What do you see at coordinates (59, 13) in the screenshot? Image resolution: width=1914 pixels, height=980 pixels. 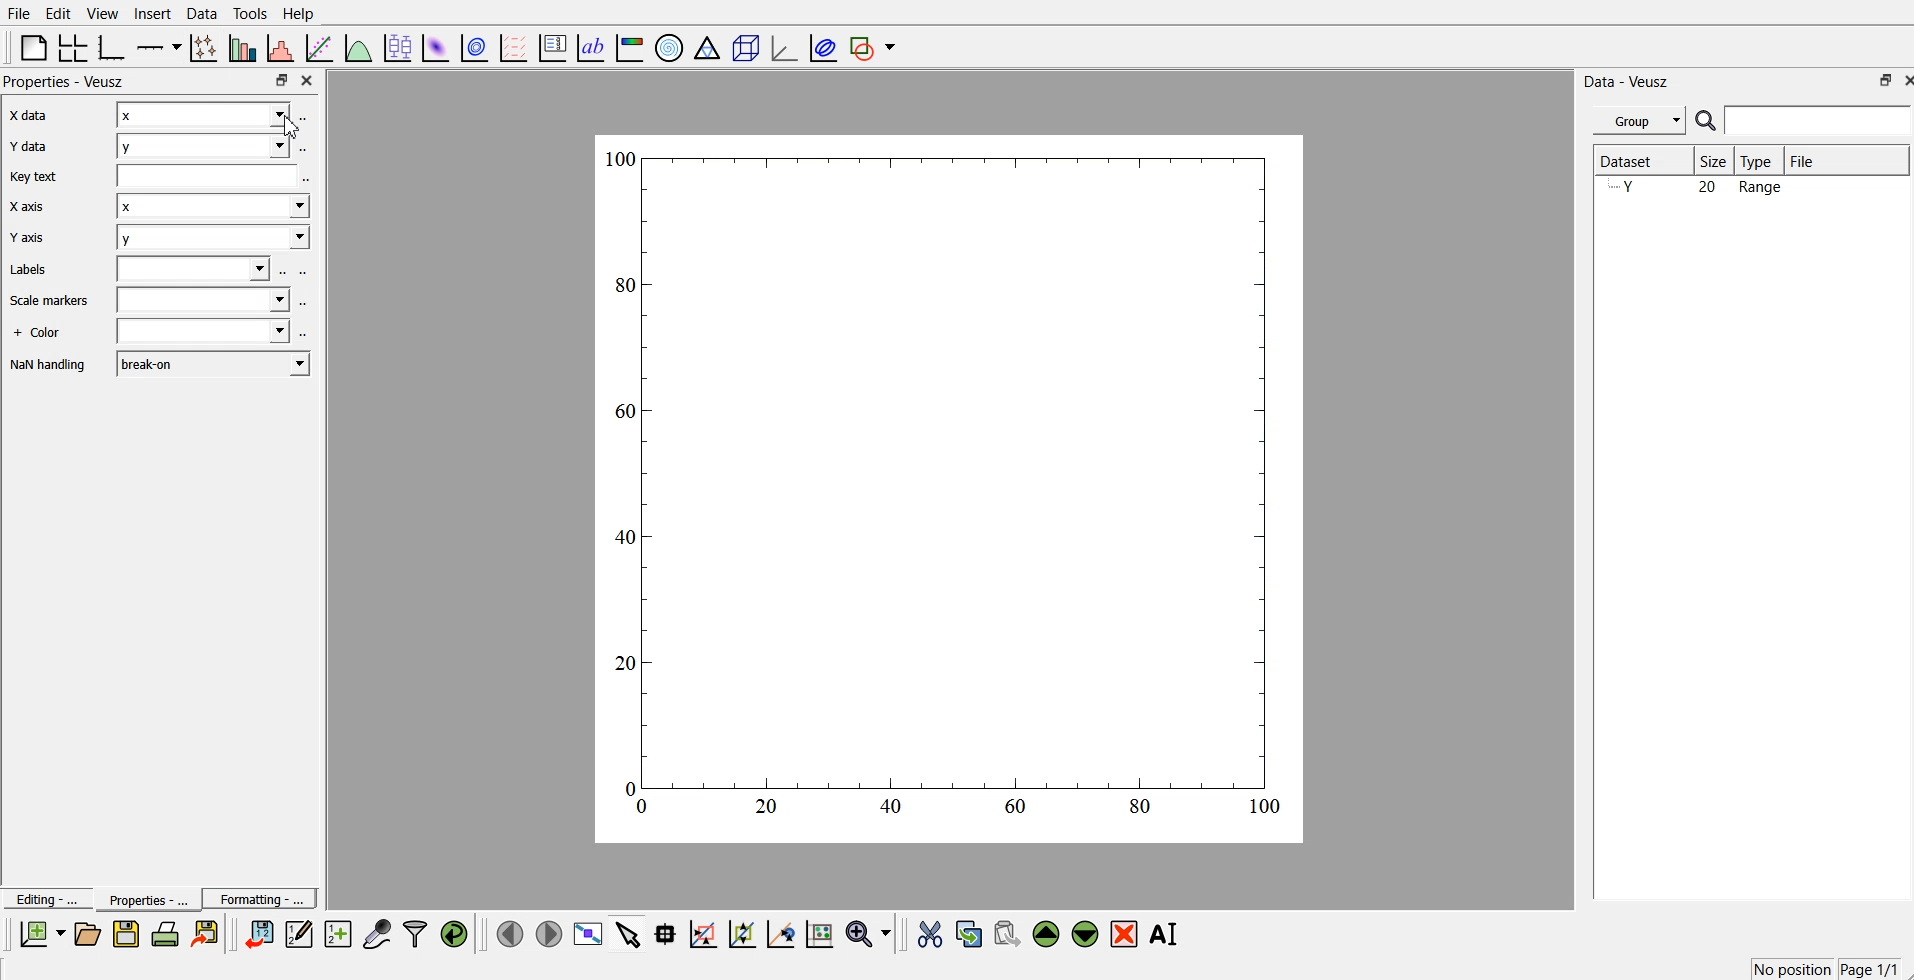 I see `Edit` at bounding box center [59, 13].